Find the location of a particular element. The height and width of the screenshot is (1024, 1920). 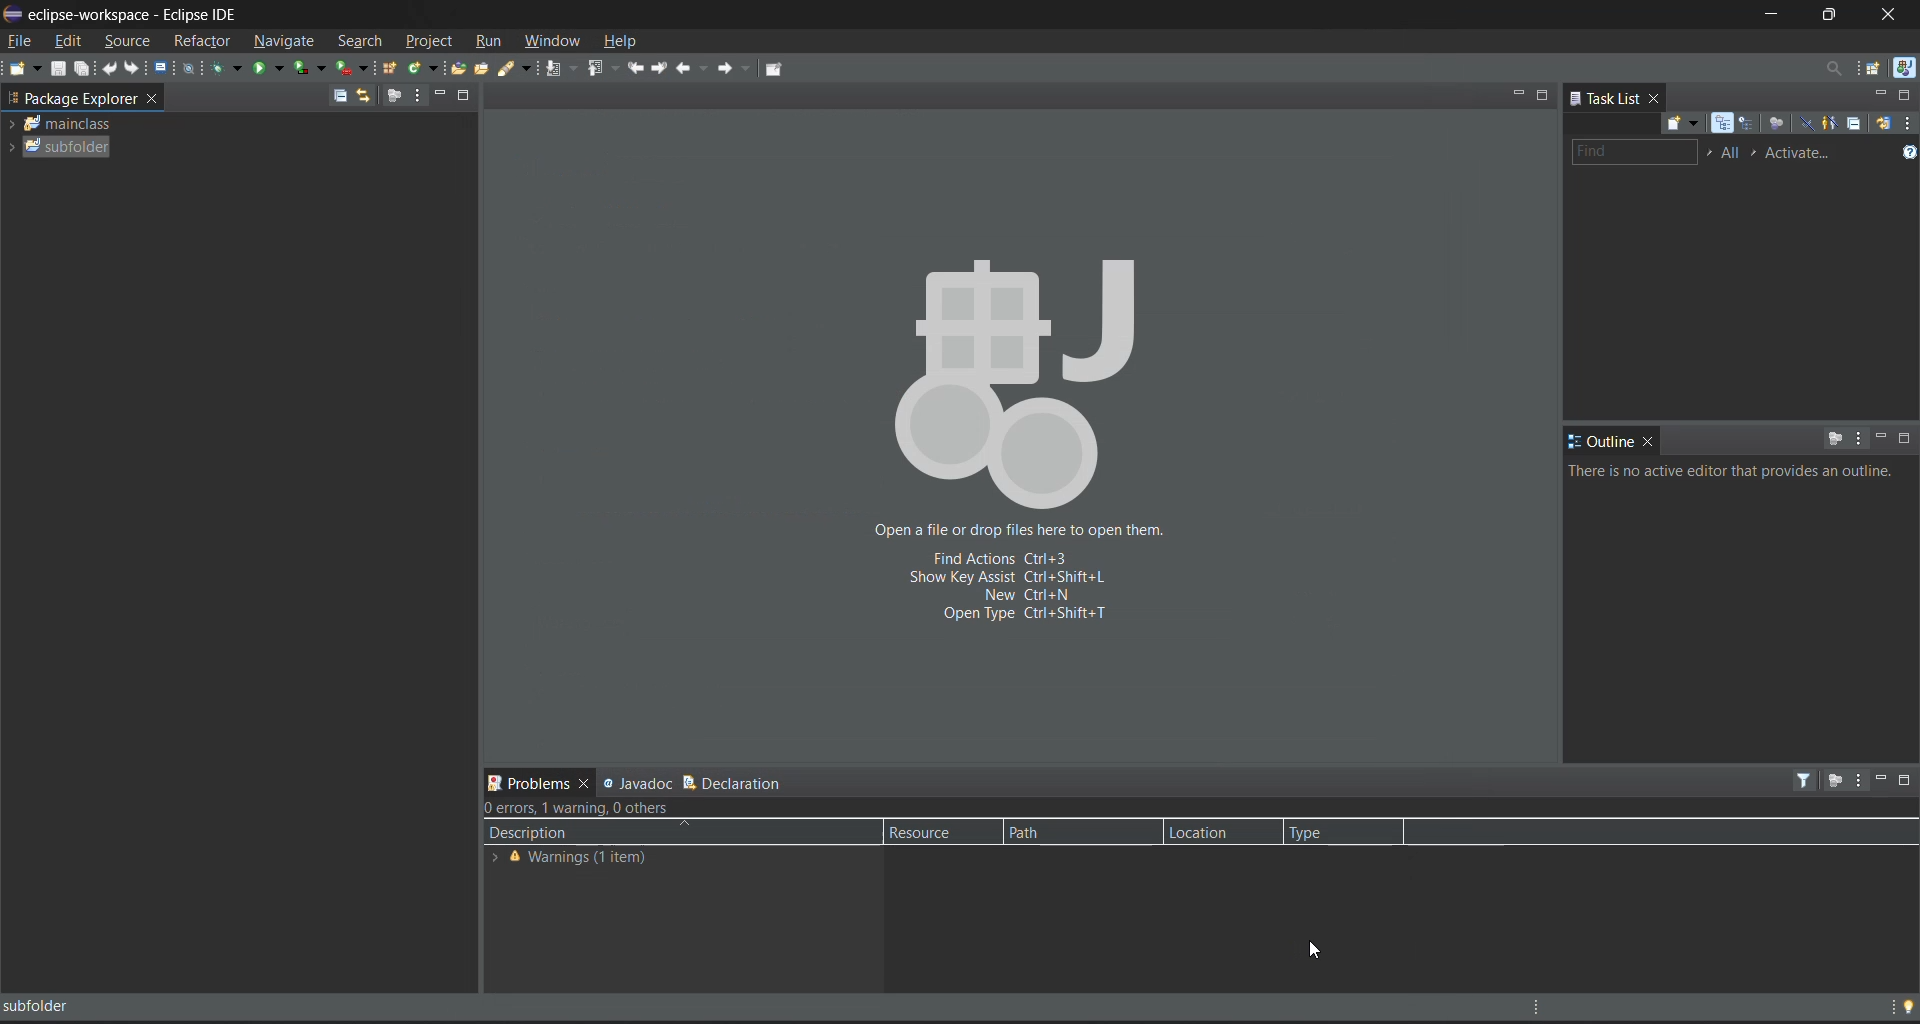

coverage is located at coordinates (309, 66).